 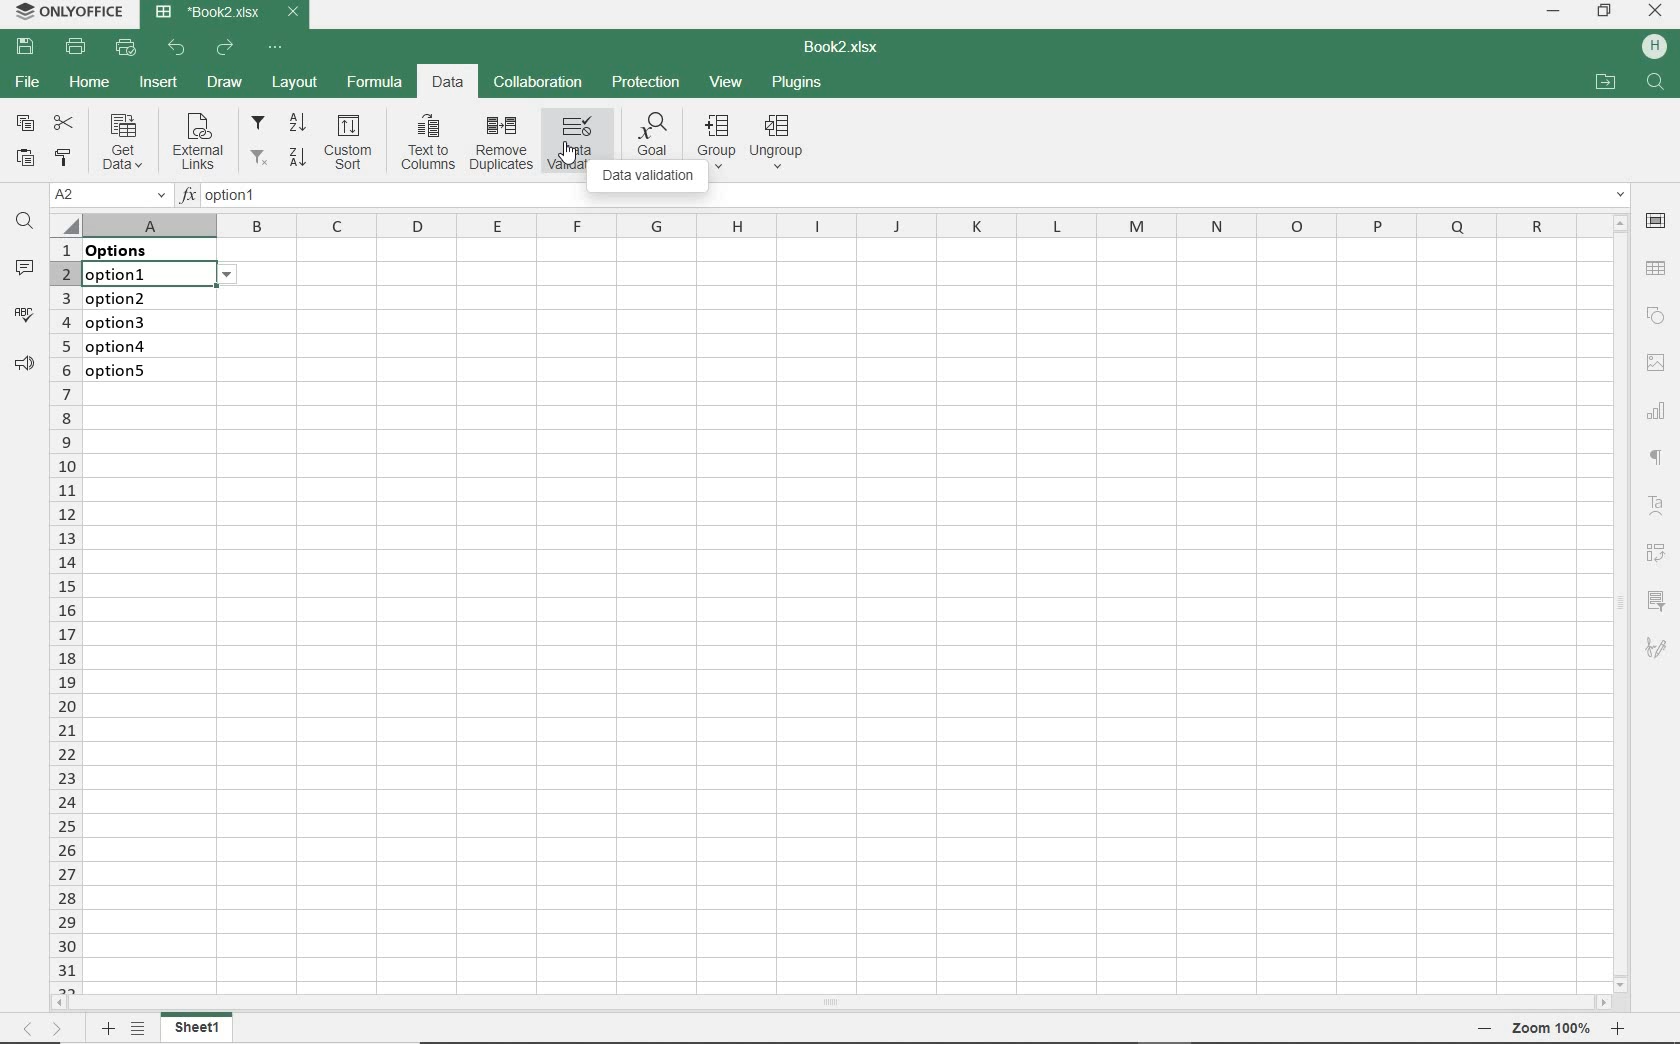 What do you see at coordinates (904, 198) in the screenshot?
I see `INSERT FUNCTION` at bounding box center [904, 198].